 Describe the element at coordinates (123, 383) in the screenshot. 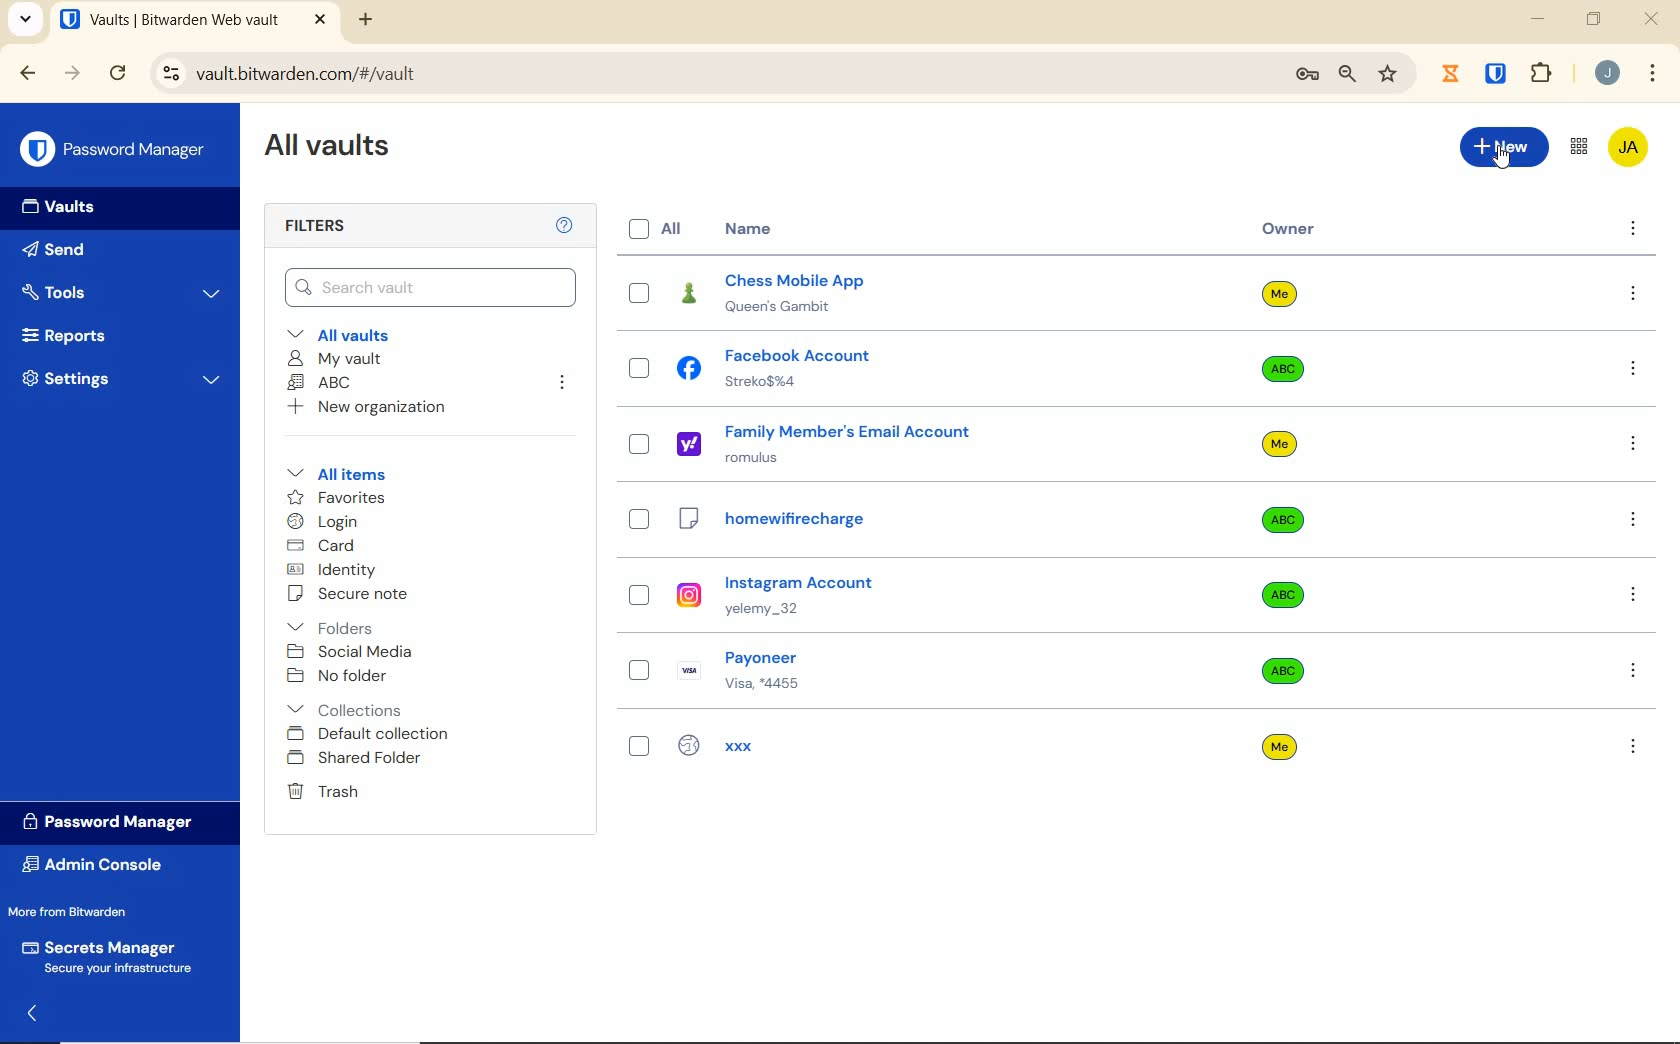

I see `Settings` at that location.